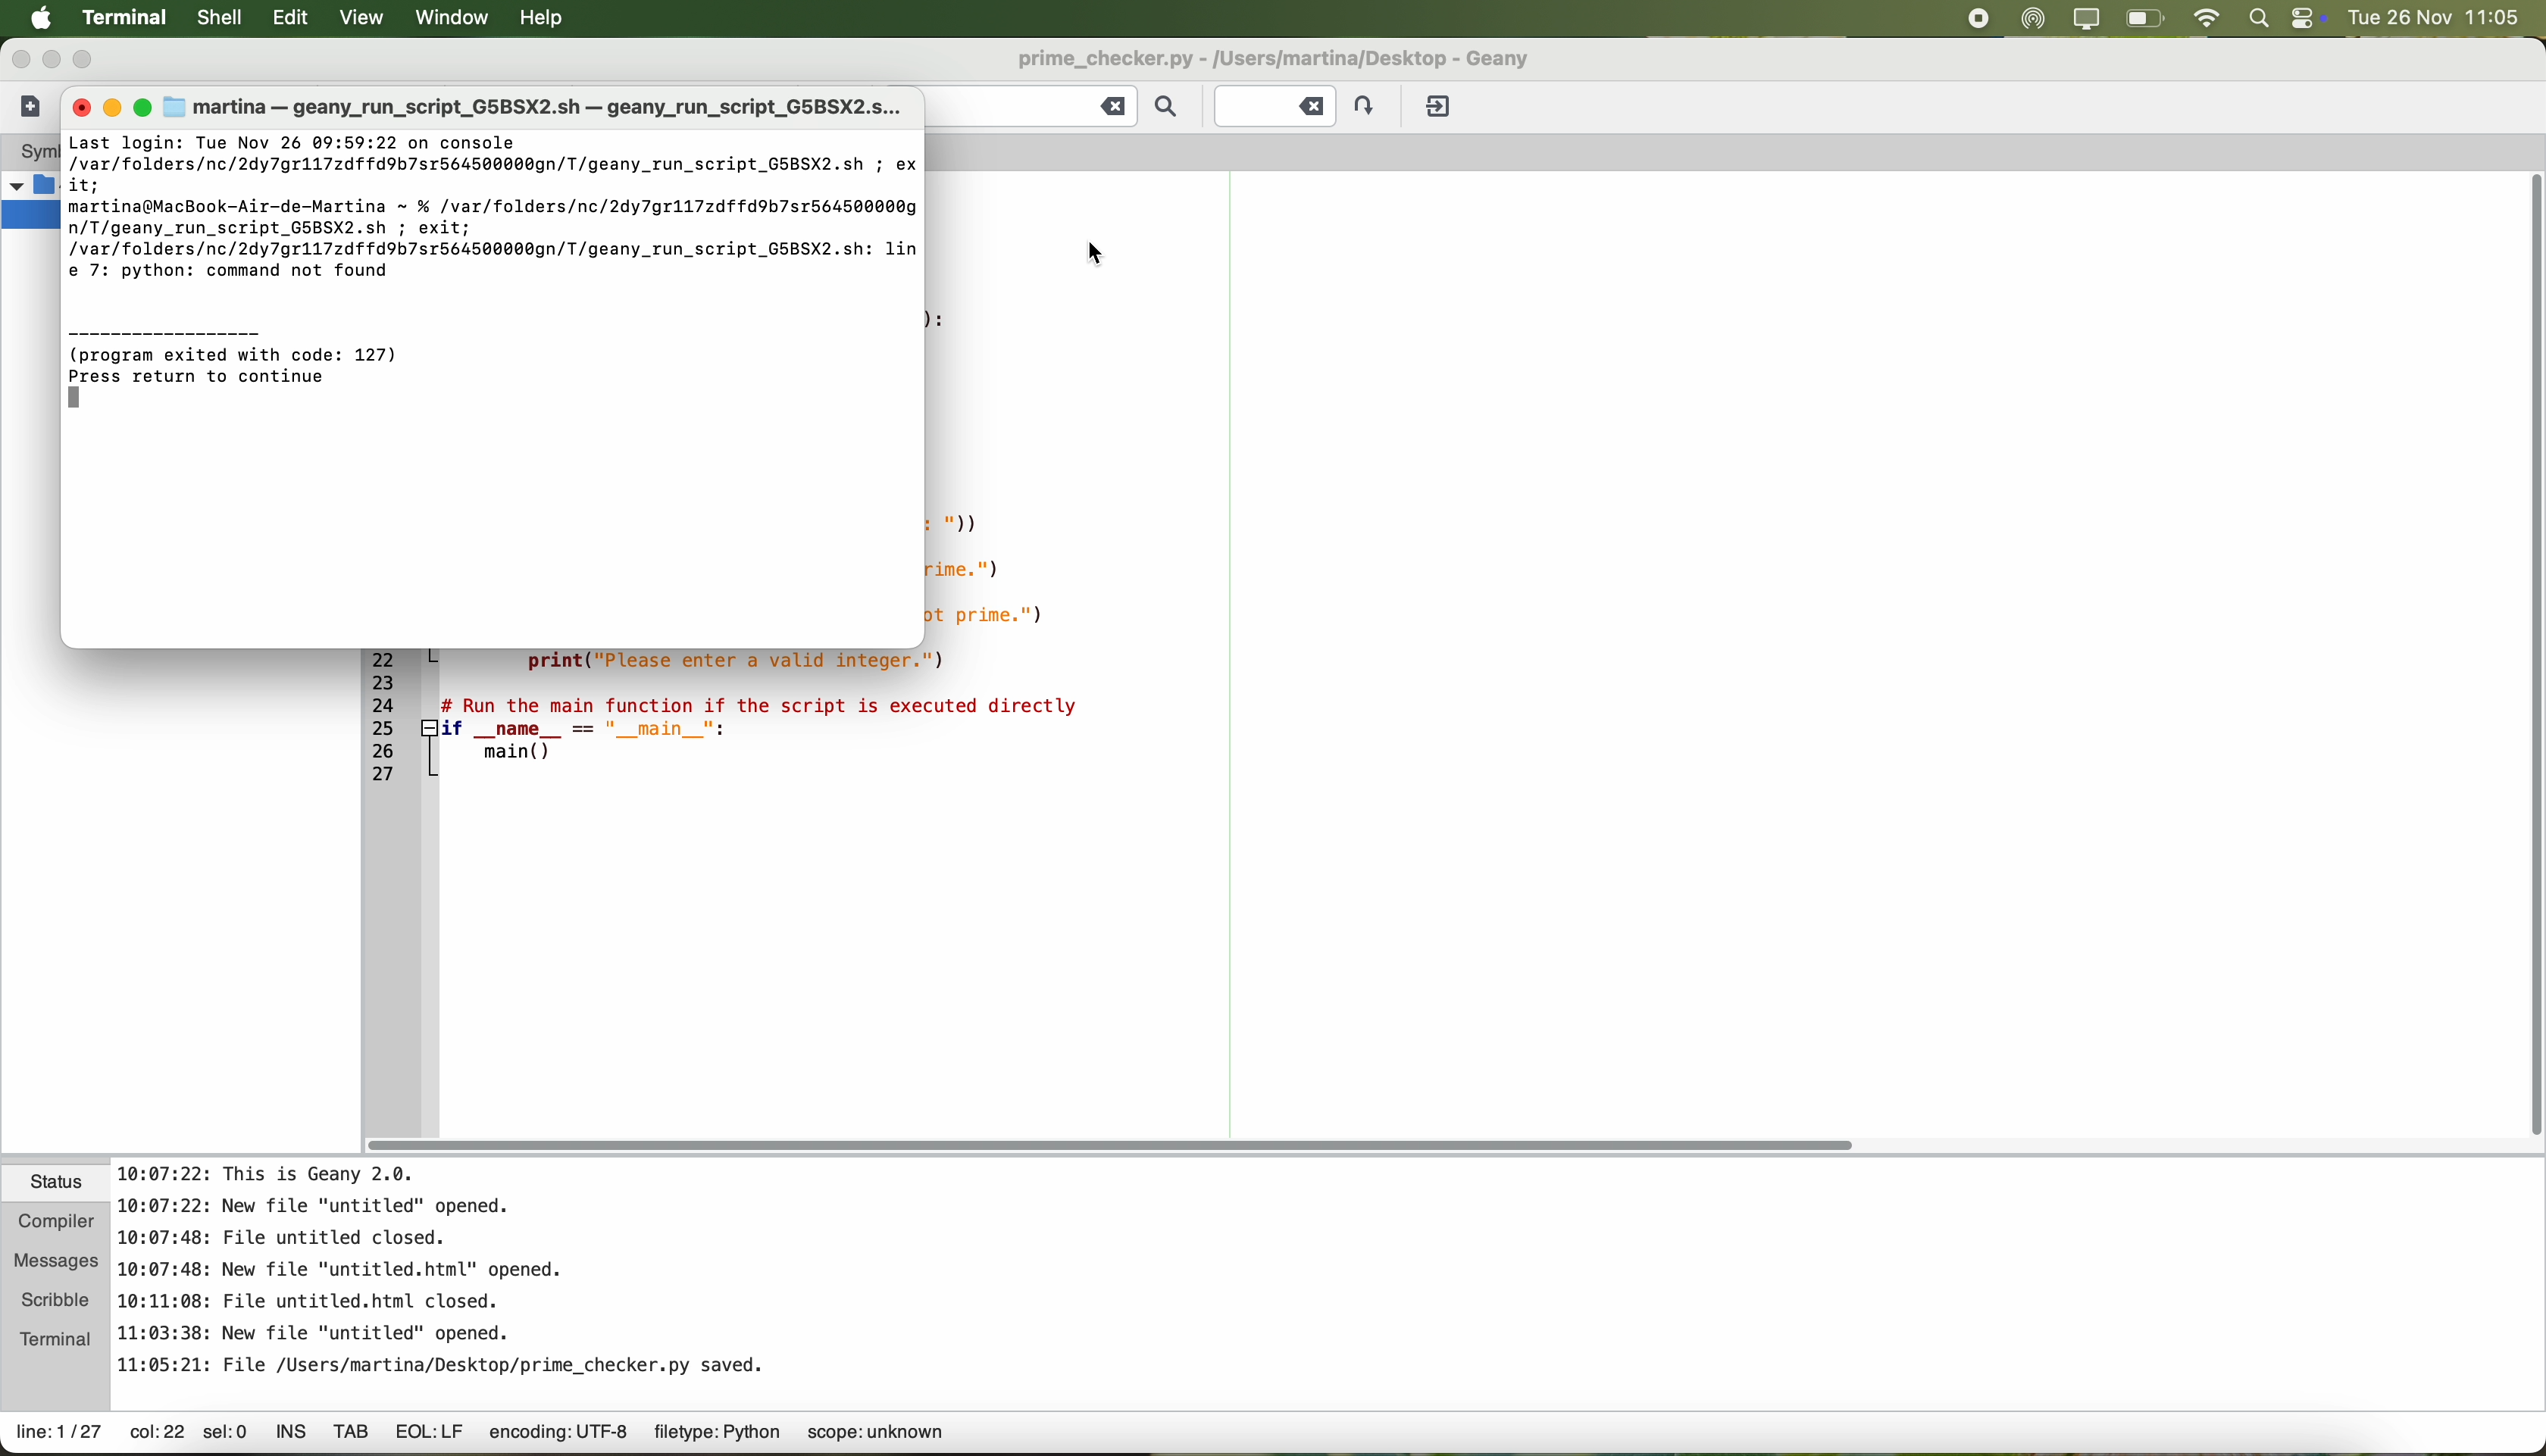 This screenshot has width=2546, height=1456. I want to click on system, so click(30, 150).